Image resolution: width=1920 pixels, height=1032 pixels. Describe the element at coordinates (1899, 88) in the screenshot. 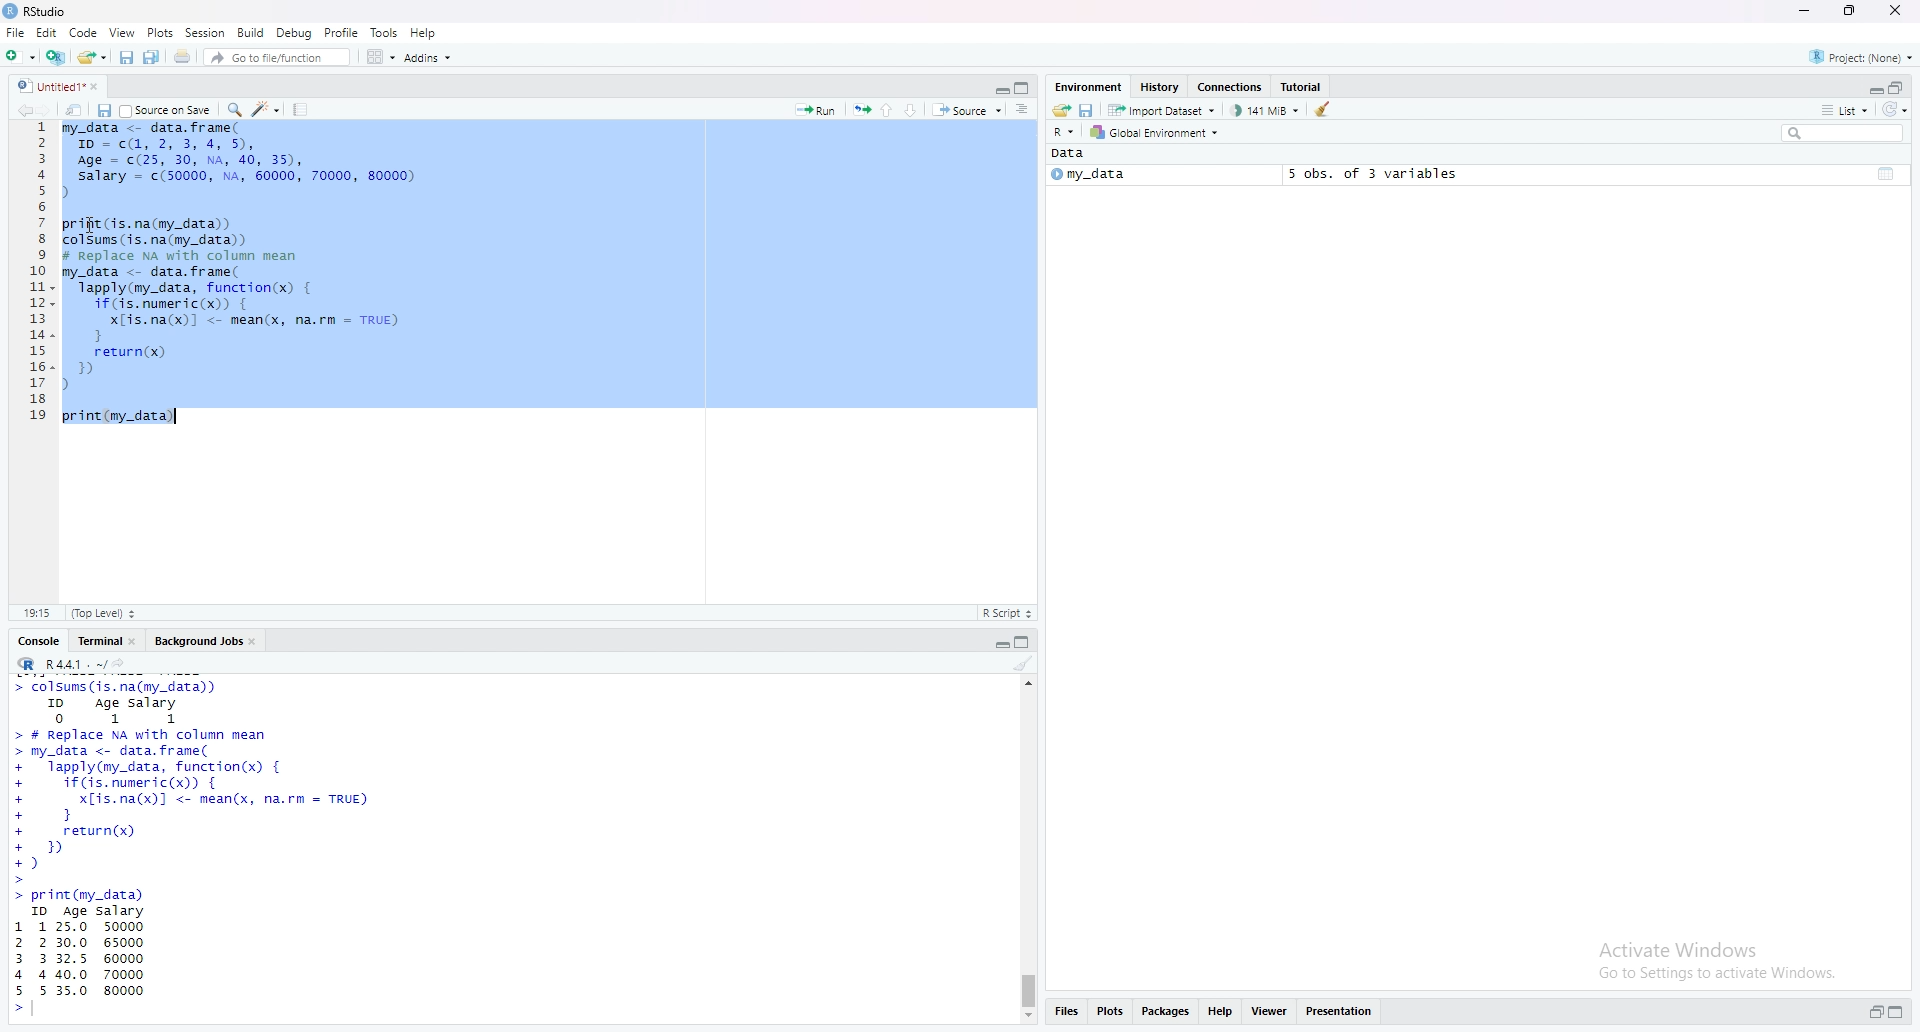

I see `collapse` at that location.